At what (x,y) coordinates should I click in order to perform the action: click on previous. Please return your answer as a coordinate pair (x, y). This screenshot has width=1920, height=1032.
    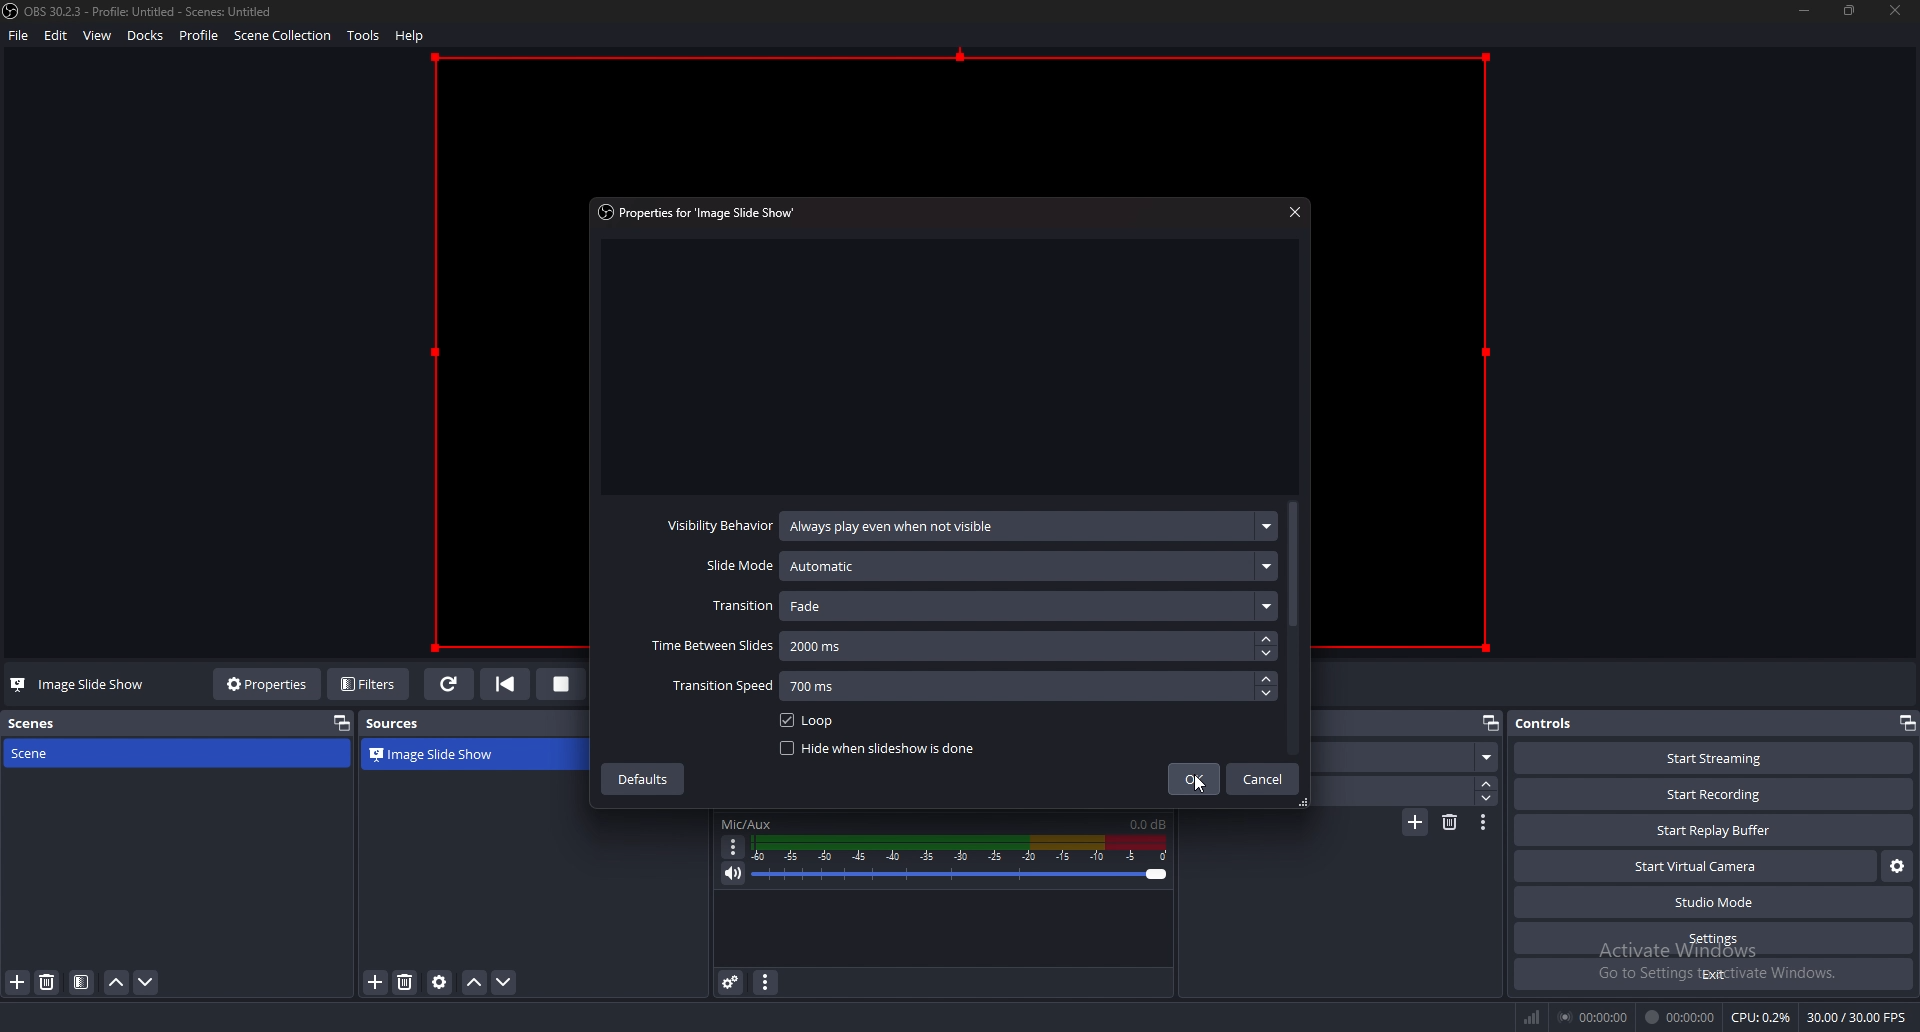
    Looking at the image, I should click on (504, 683).